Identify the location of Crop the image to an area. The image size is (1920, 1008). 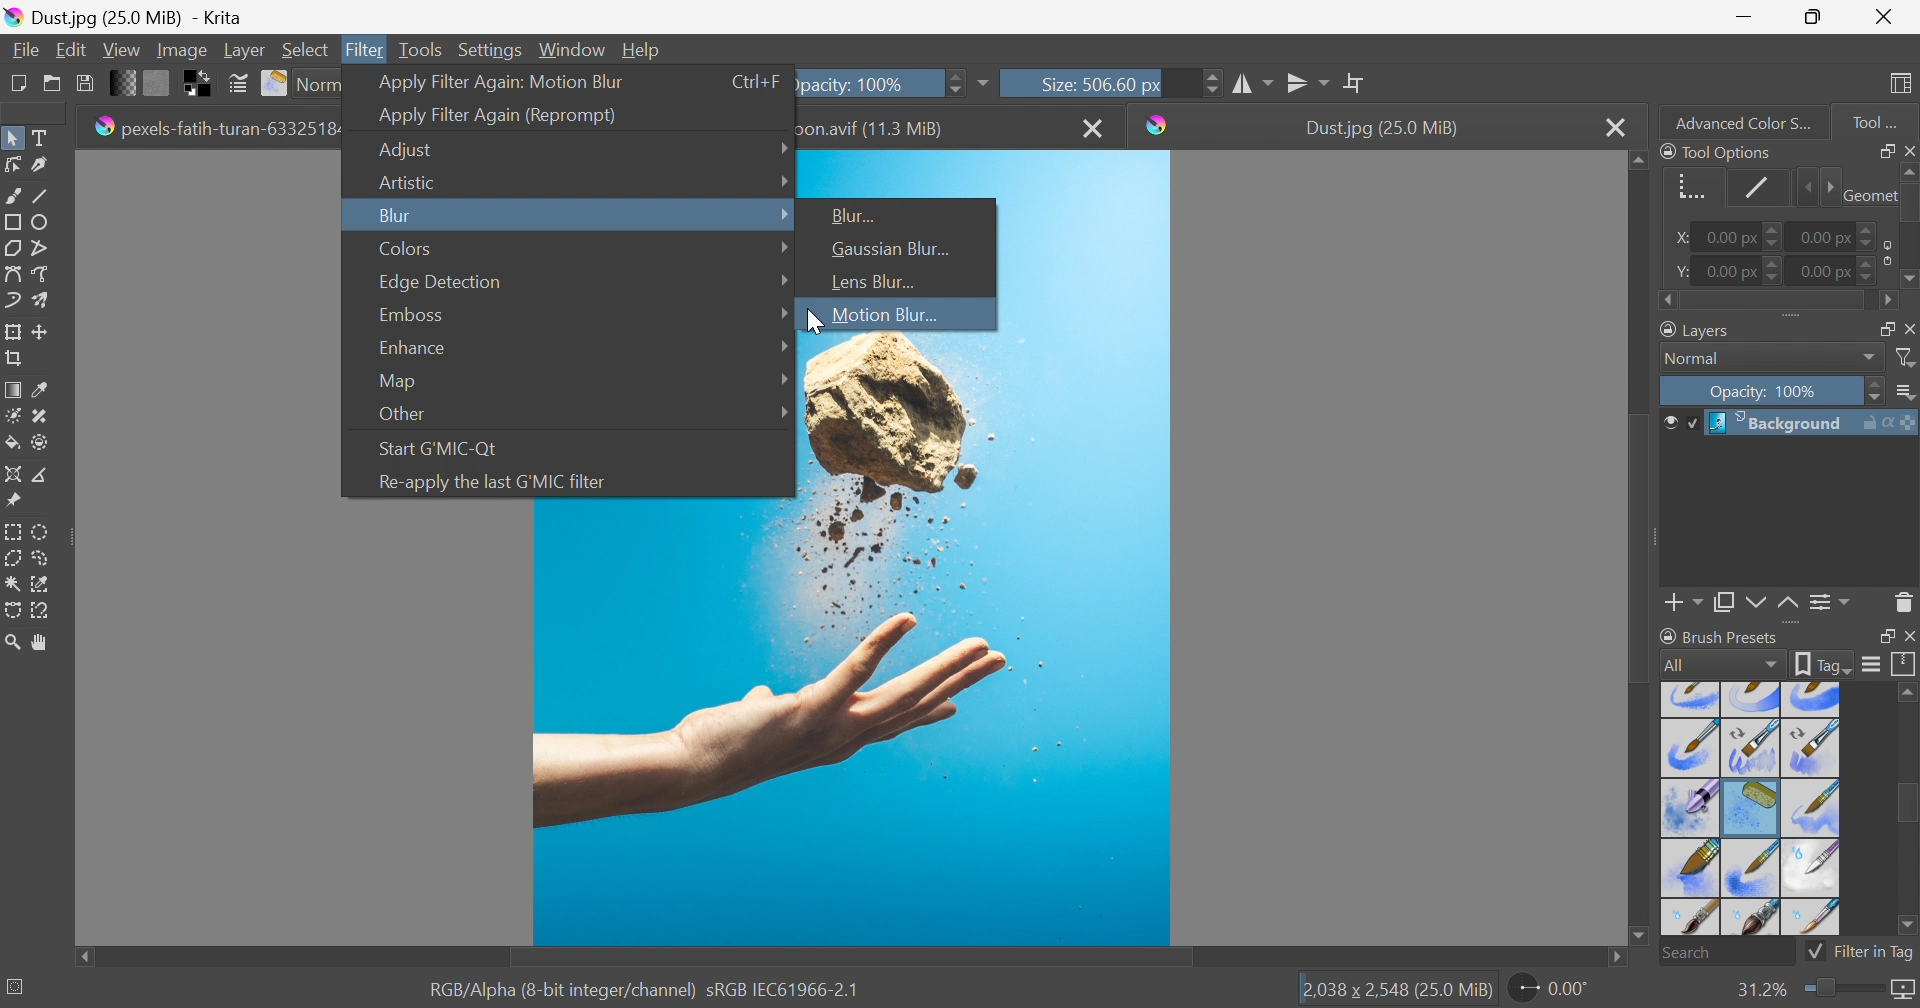
(16, 361).